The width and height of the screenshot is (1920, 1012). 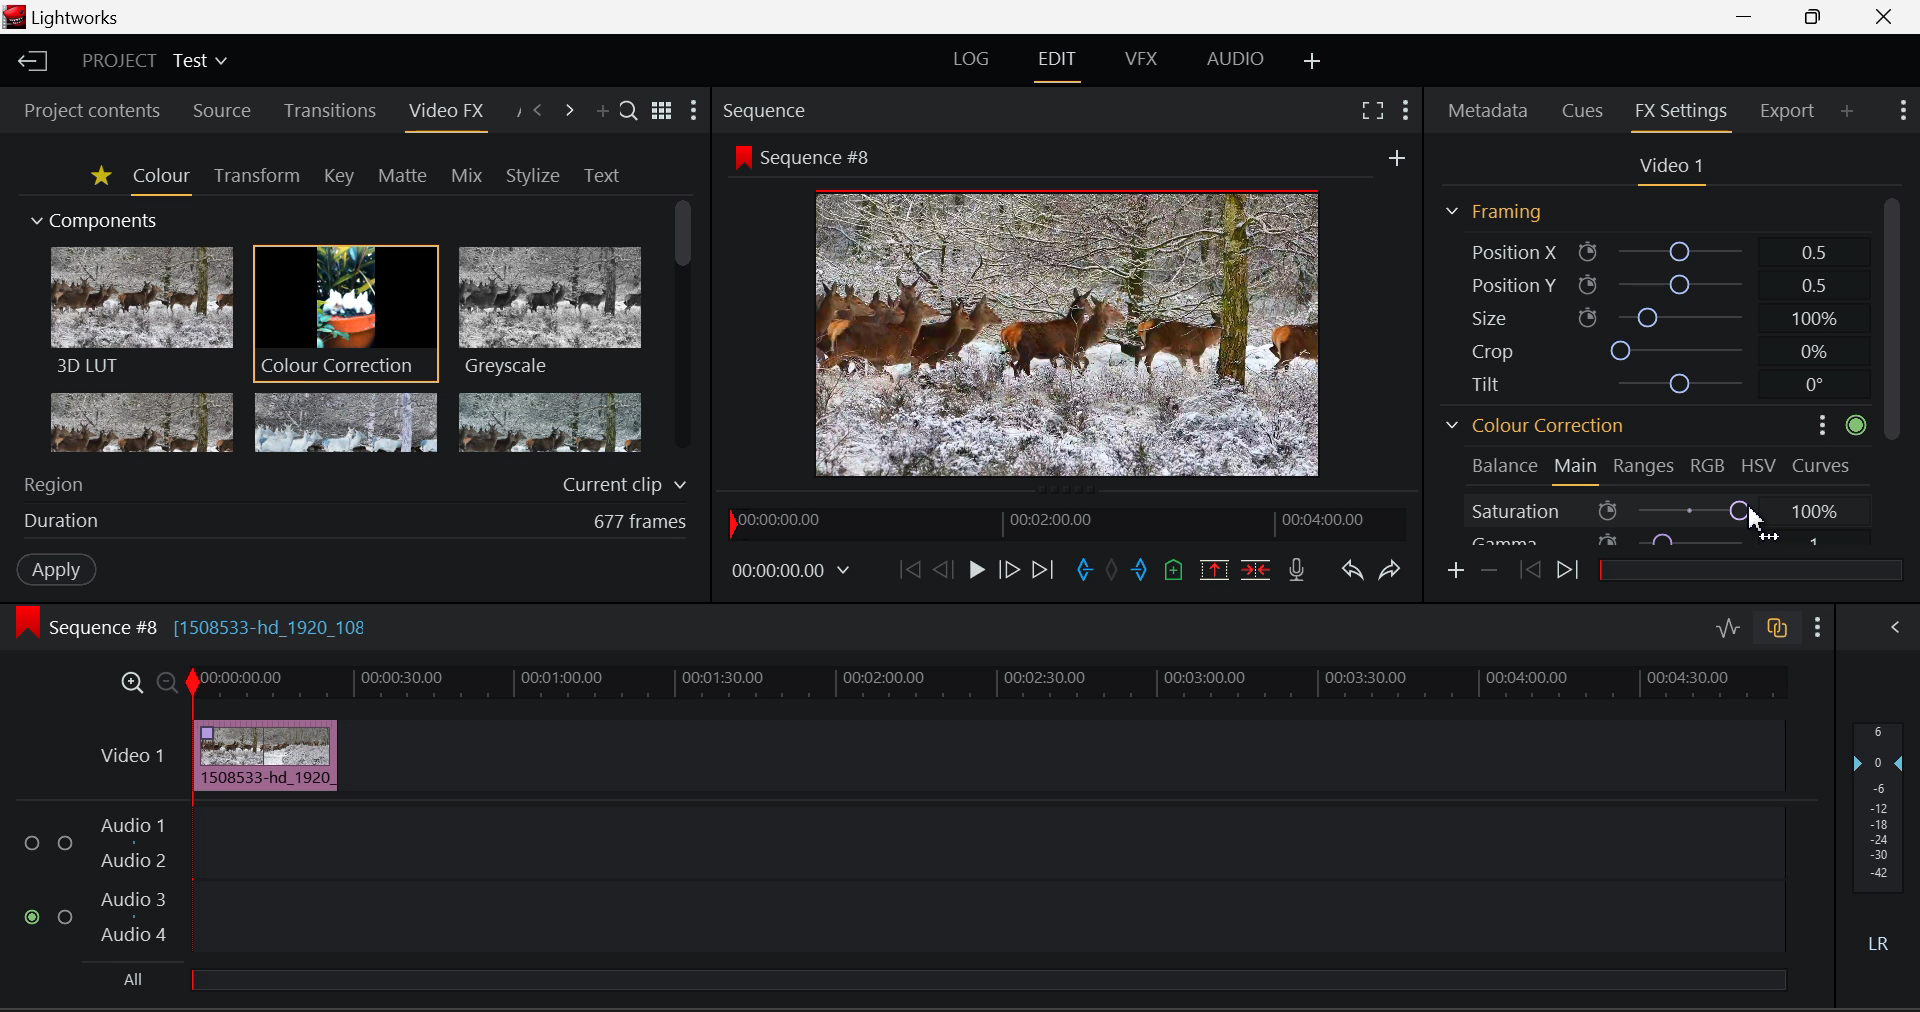 I want to click on Gamma, so click(x=1648, y=539).